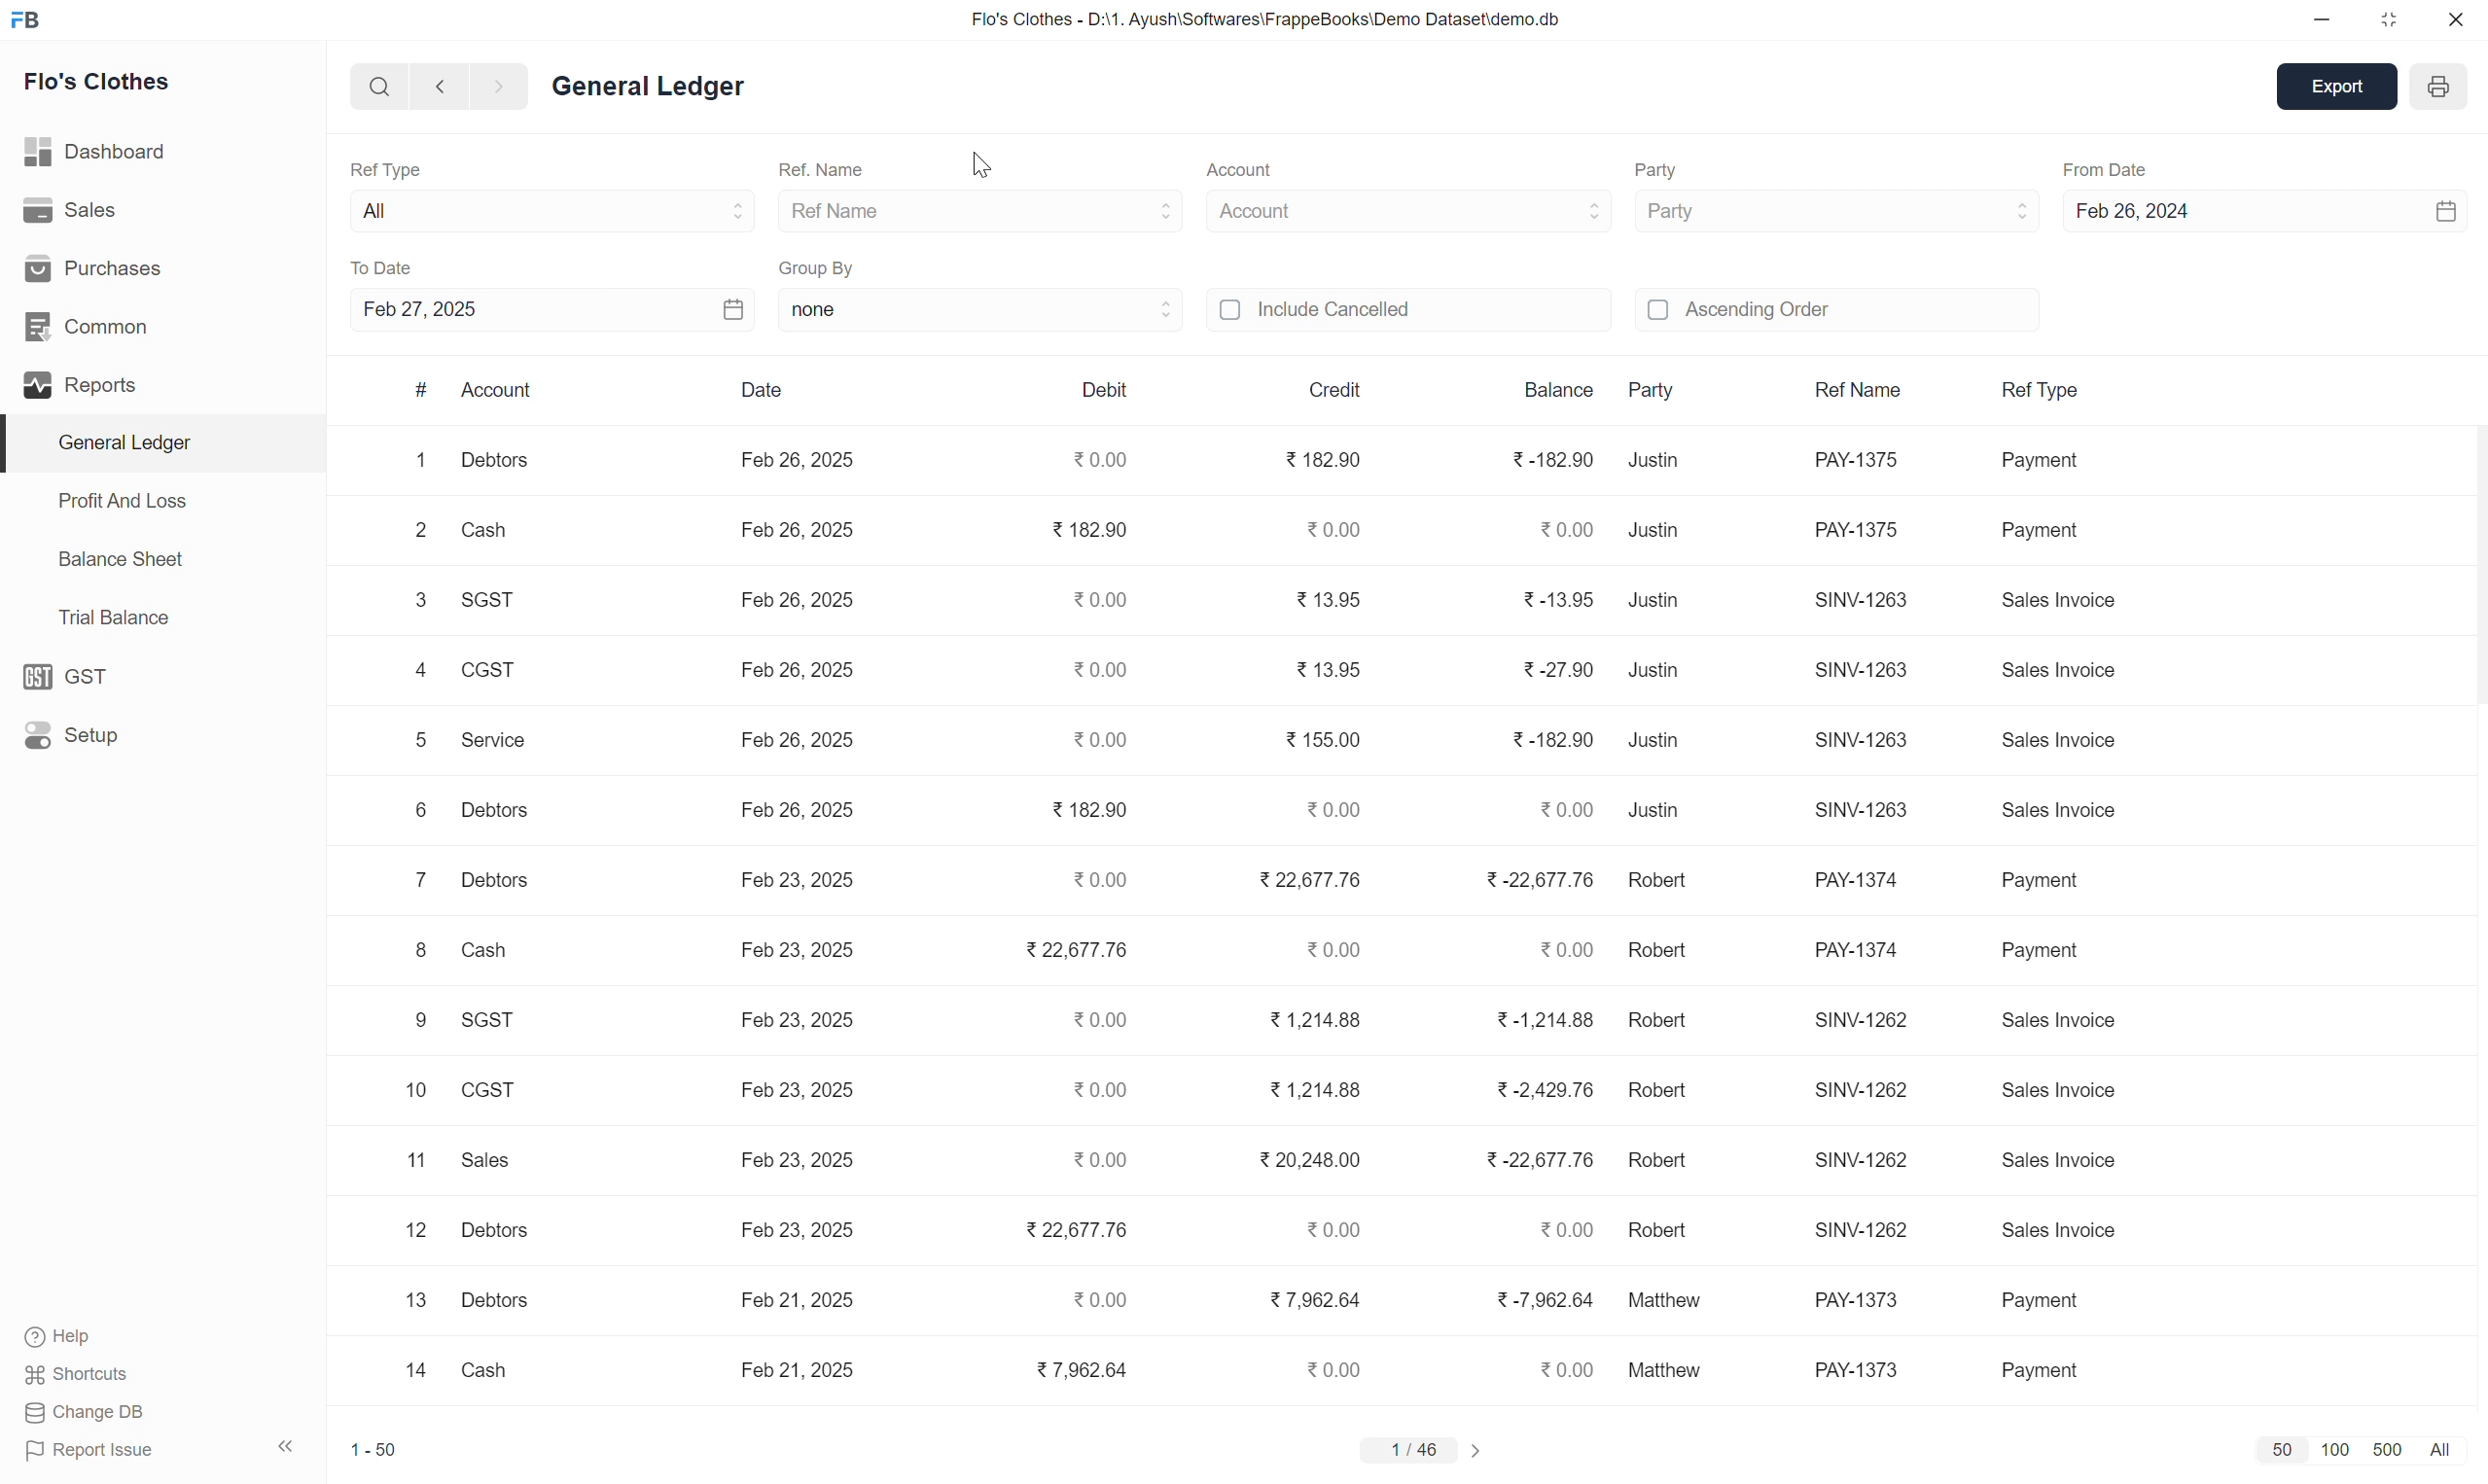  Describe the element at coordinates (1661, 1095) in the screenshot. I see `robert` at that location.